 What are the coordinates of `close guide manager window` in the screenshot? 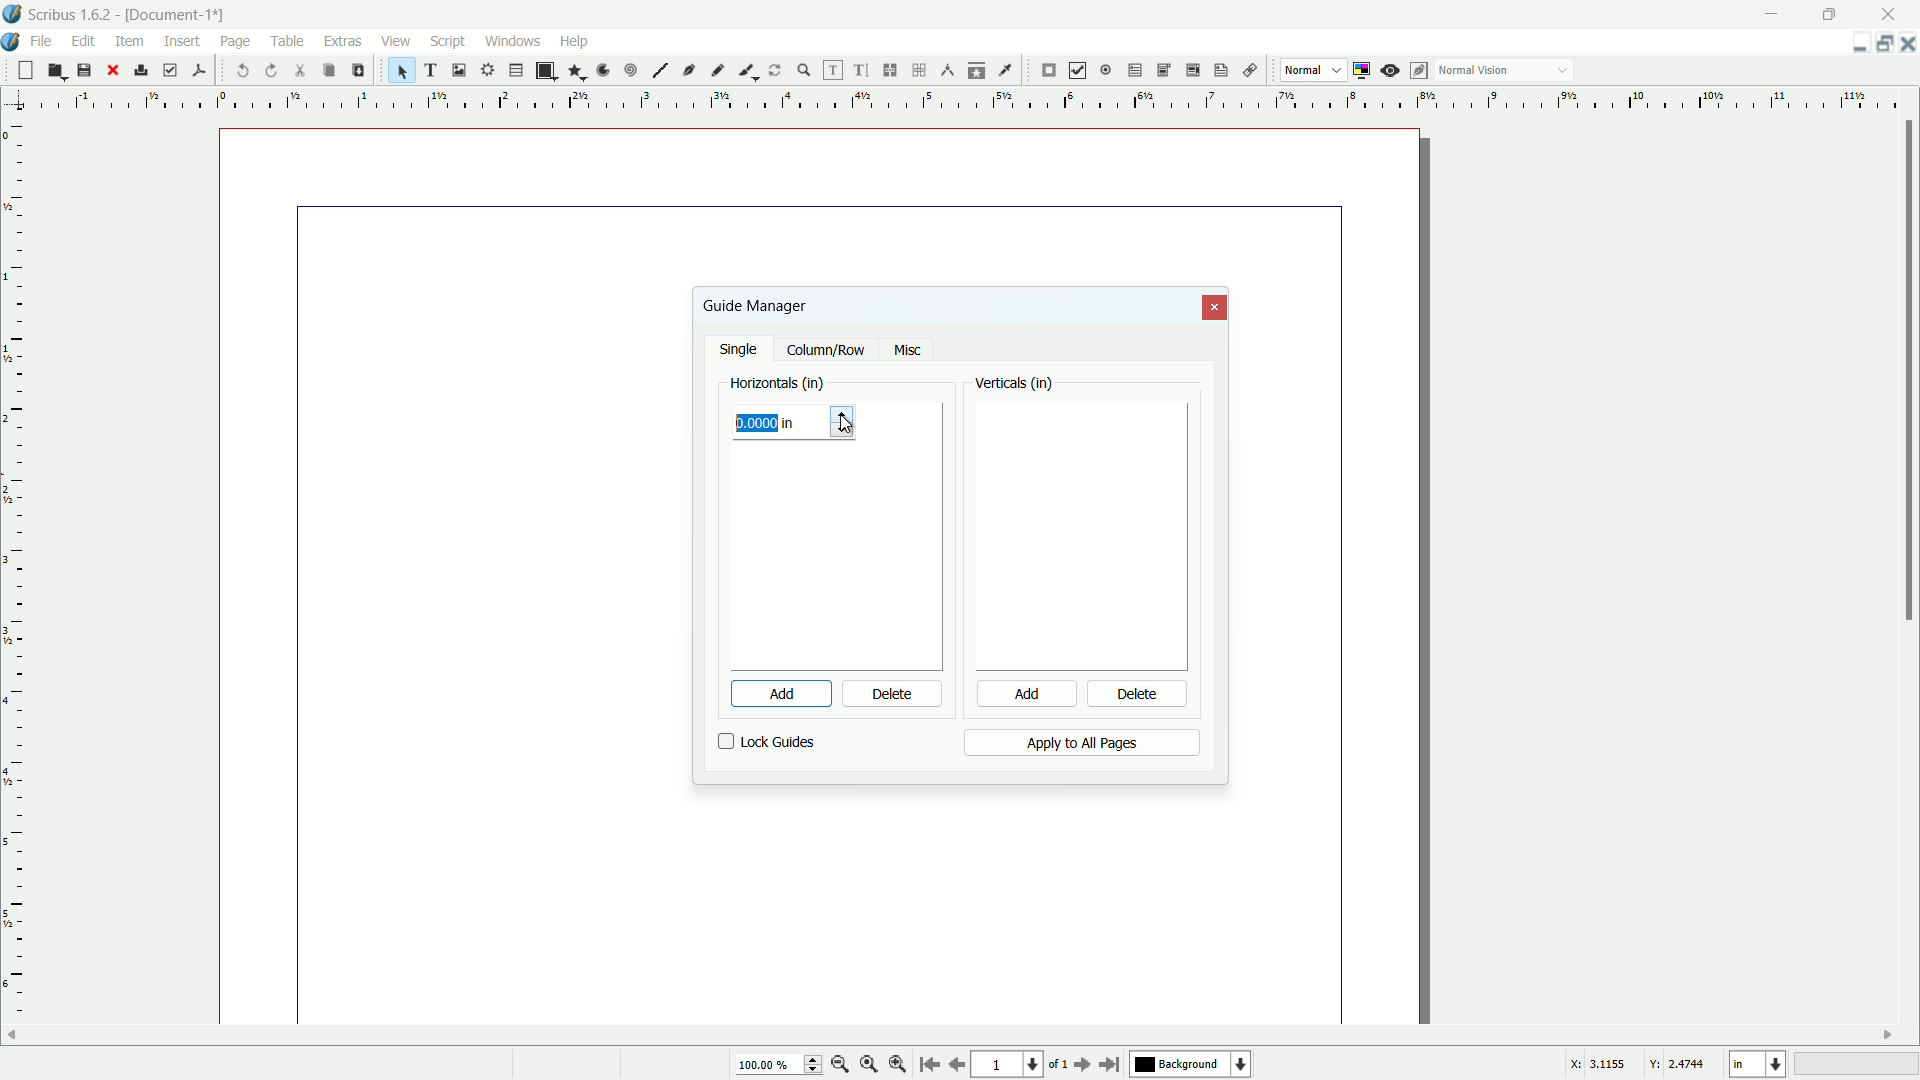 It's located at (1216, 308).